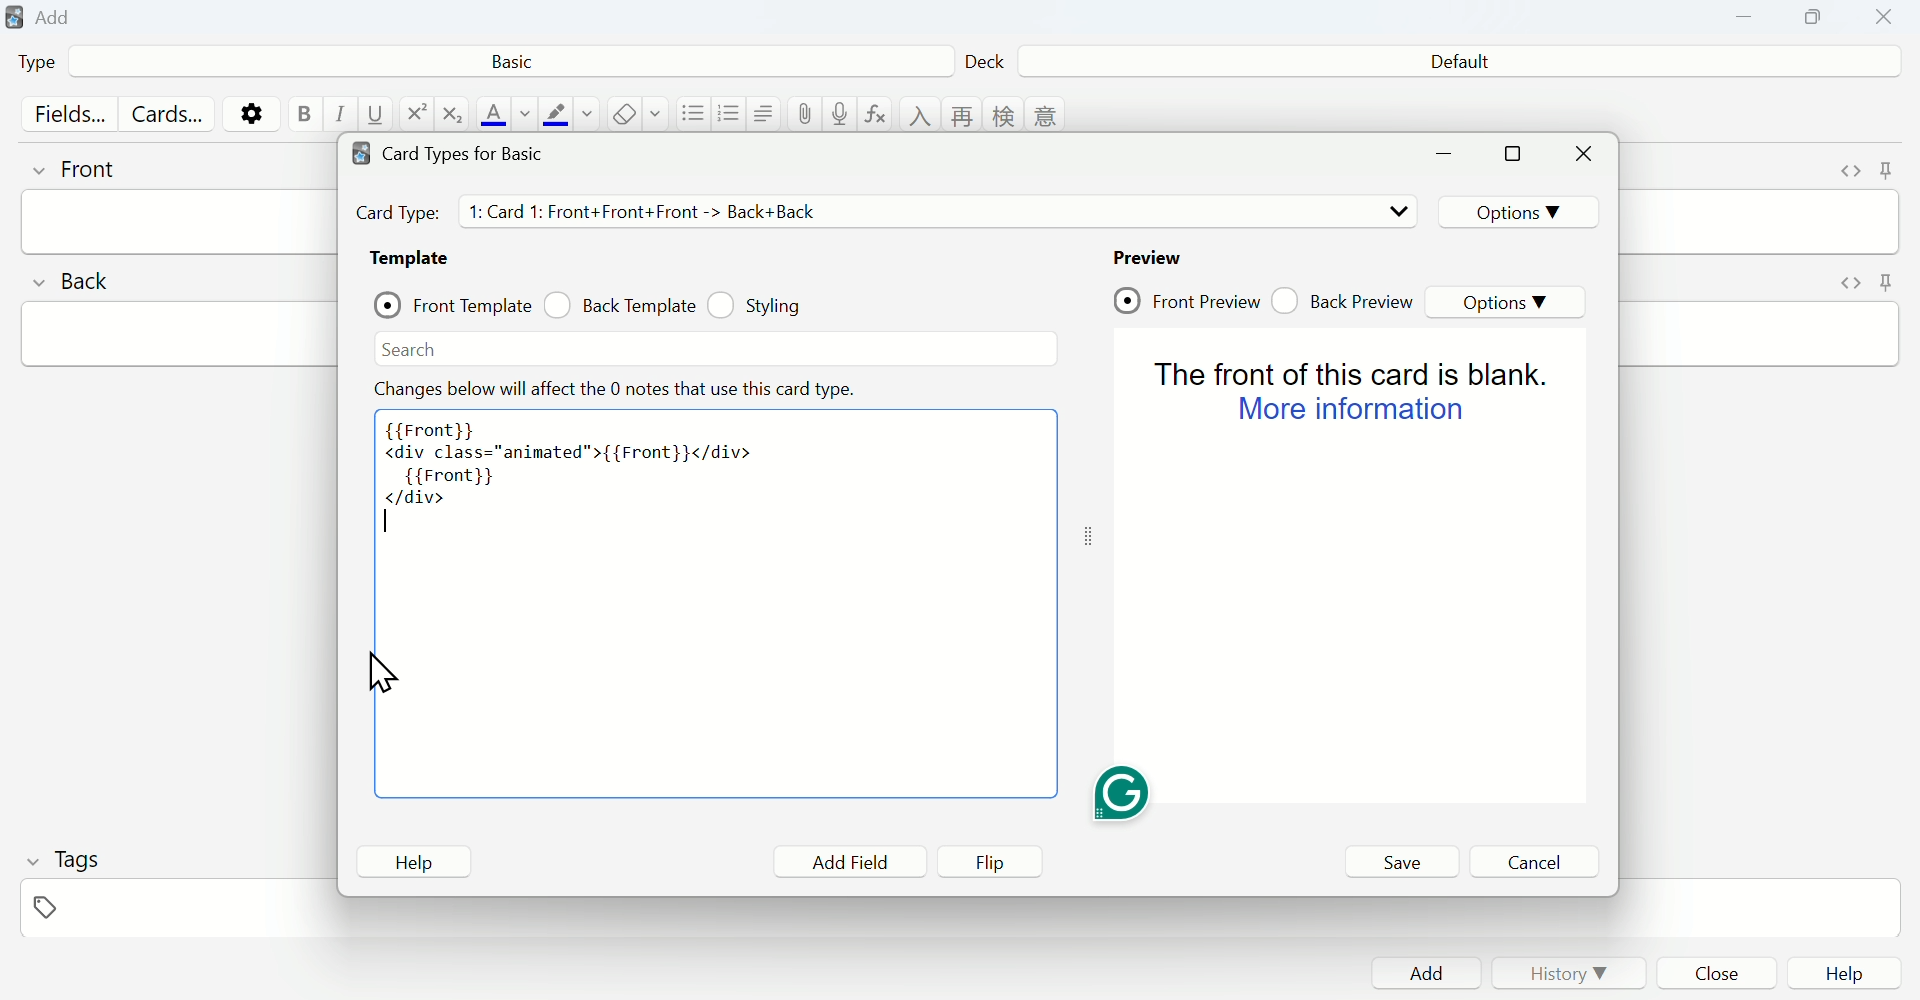  Describe the element at coordinates (1120, 794) in the screenshot. I see `Grammarly extension` at that location.